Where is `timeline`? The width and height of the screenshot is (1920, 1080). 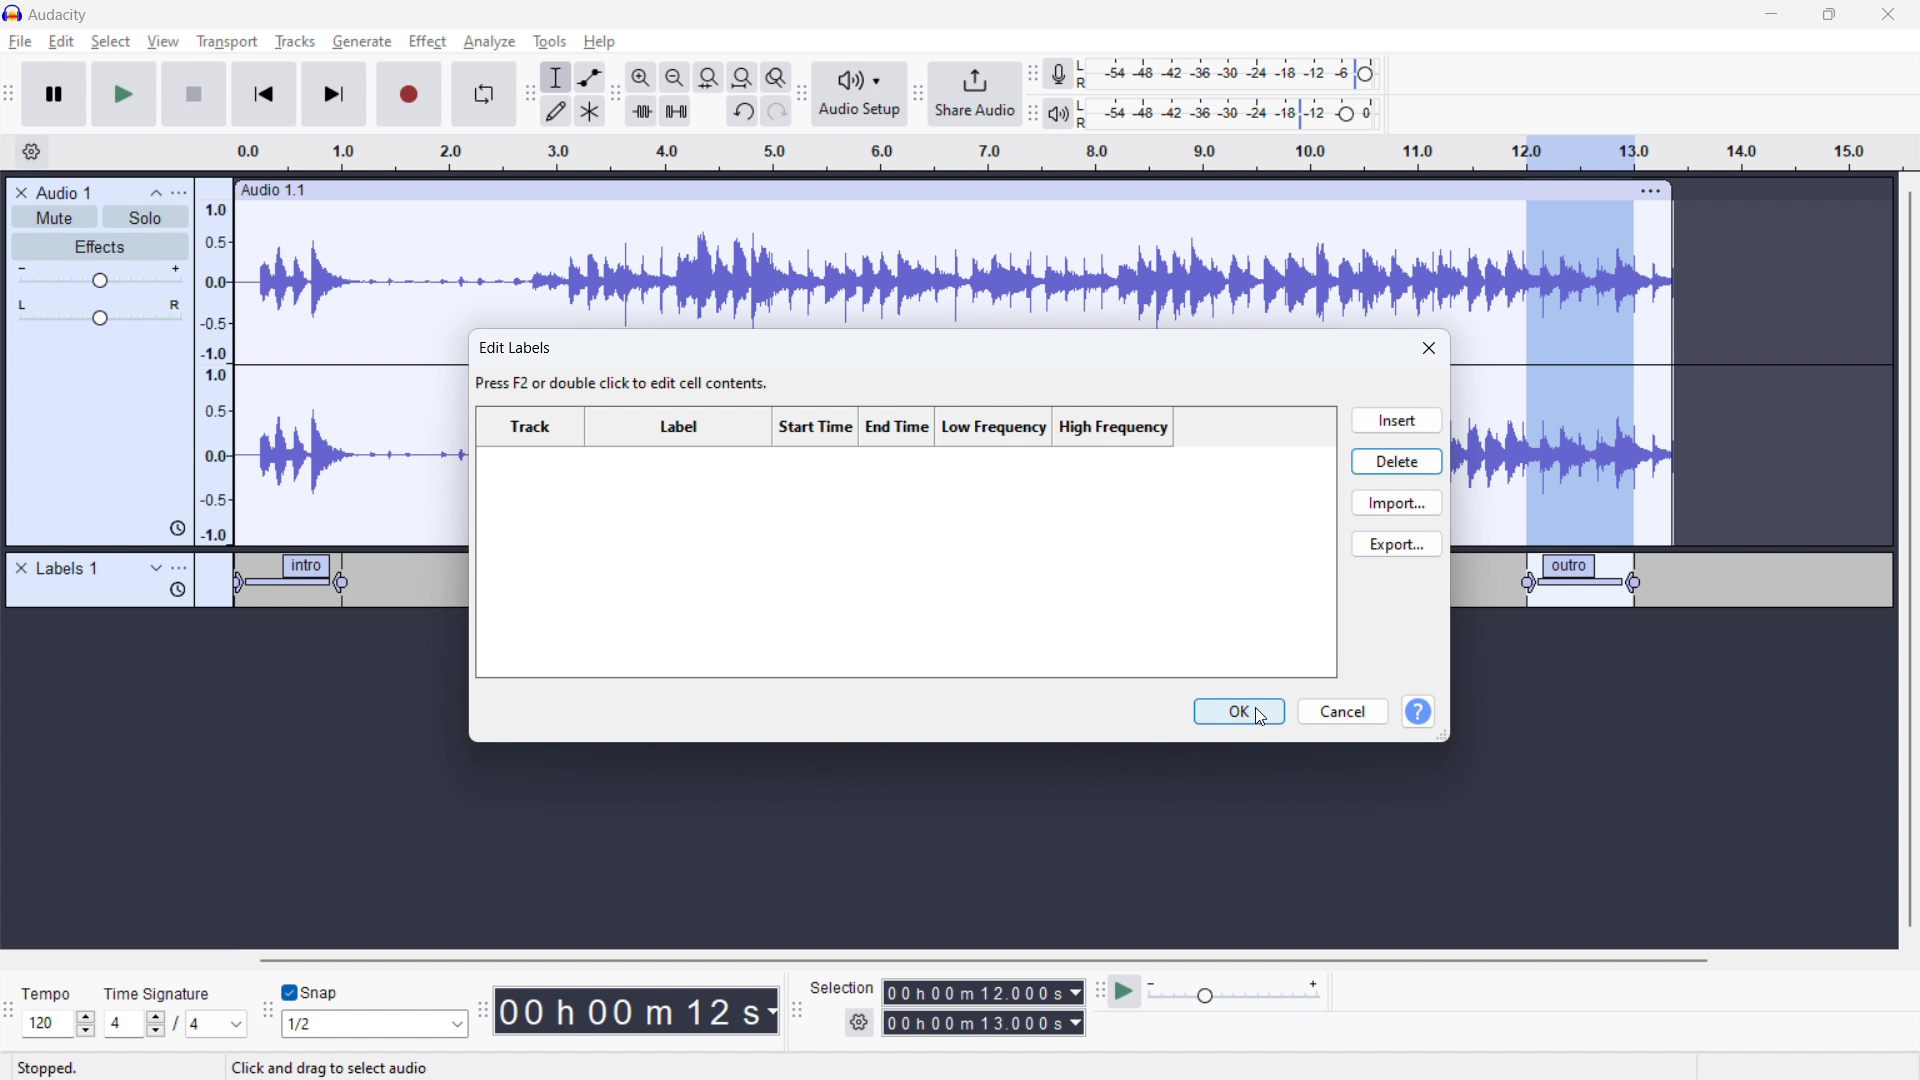 timeline is located at coordinates (1106, 153).